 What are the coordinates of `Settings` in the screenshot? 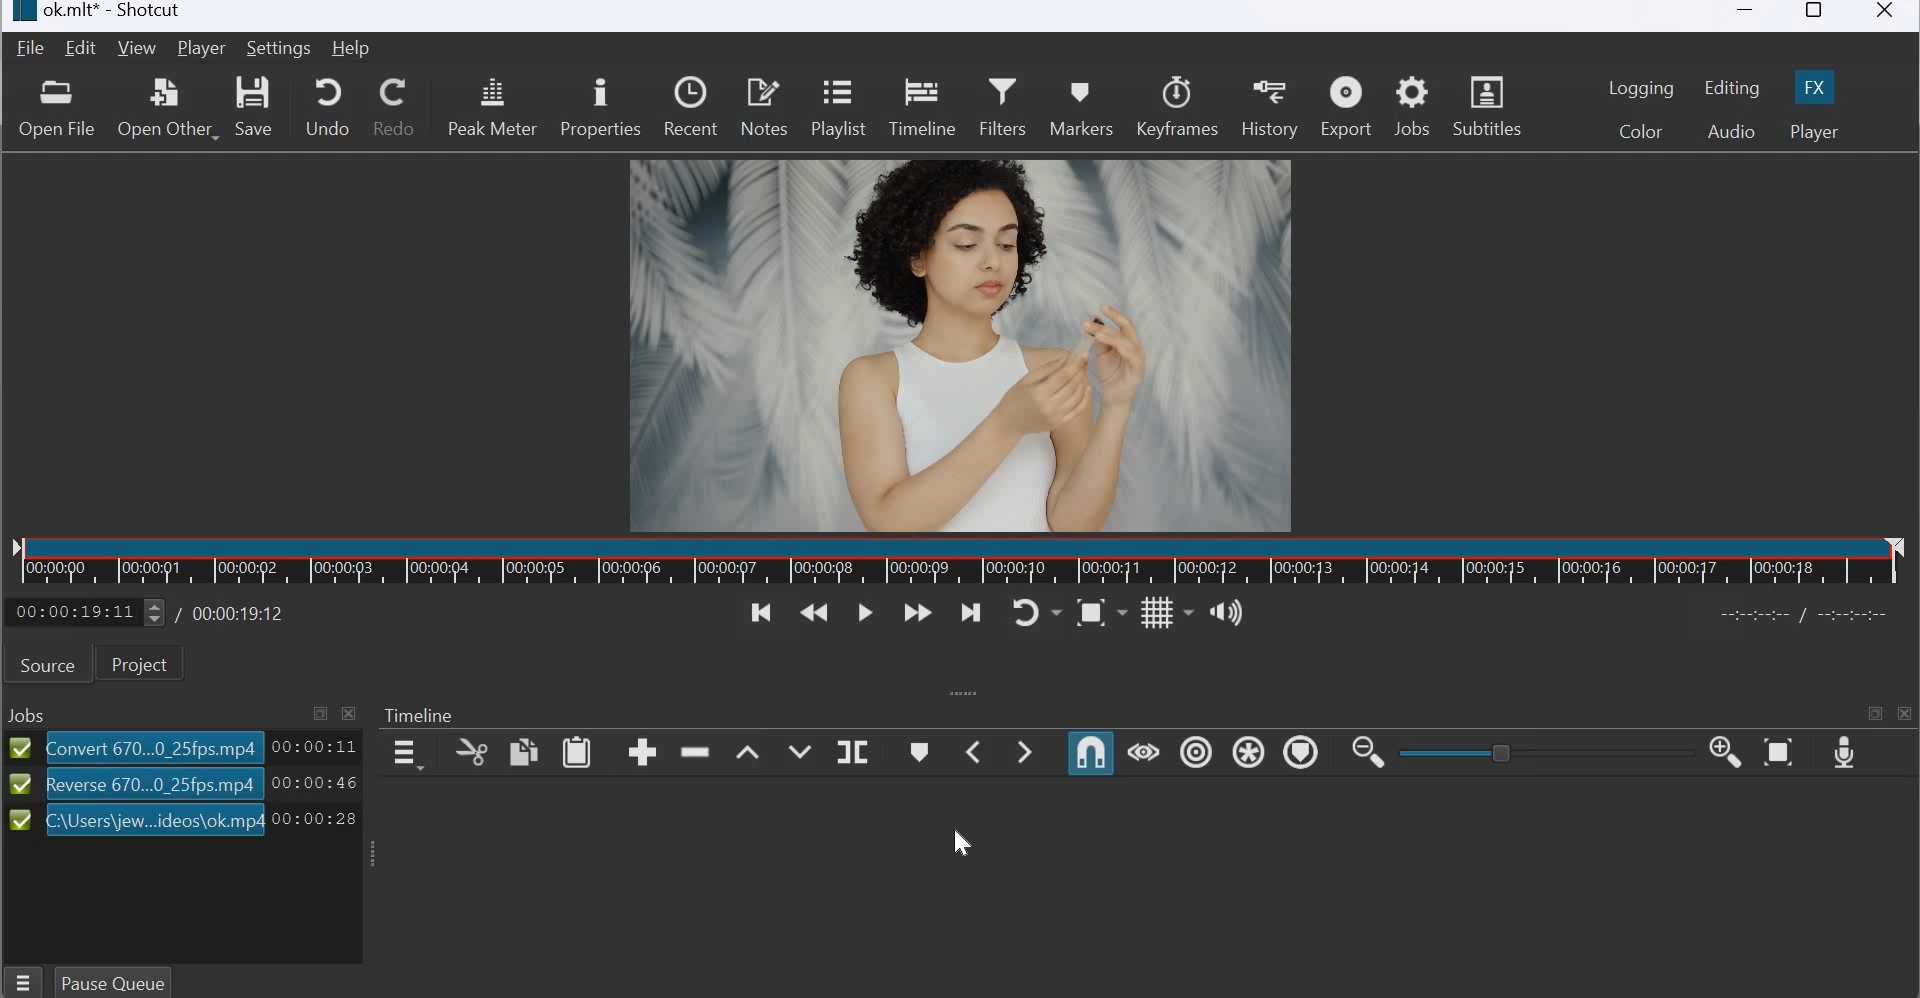 It's located at (278, 48).